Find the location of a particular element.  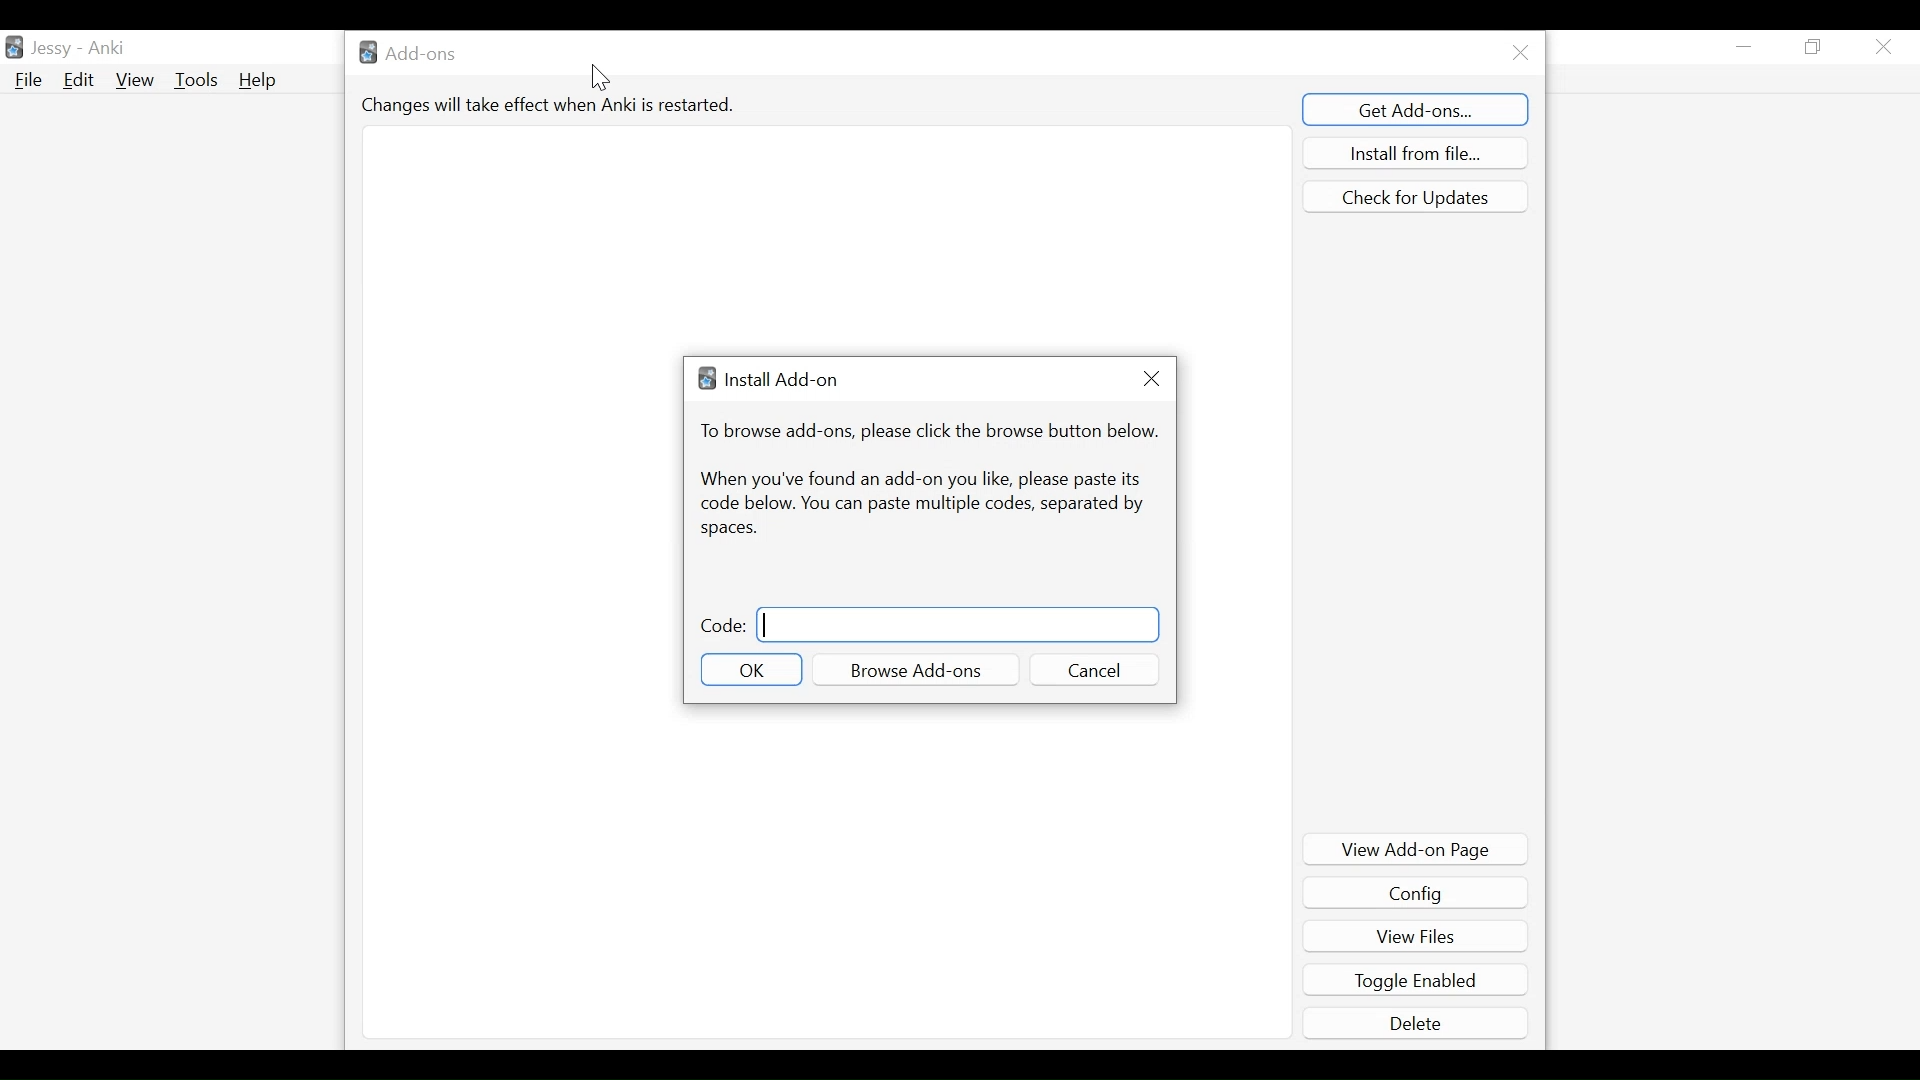

Anki Desktop icon is located at coordinates (14, 48).